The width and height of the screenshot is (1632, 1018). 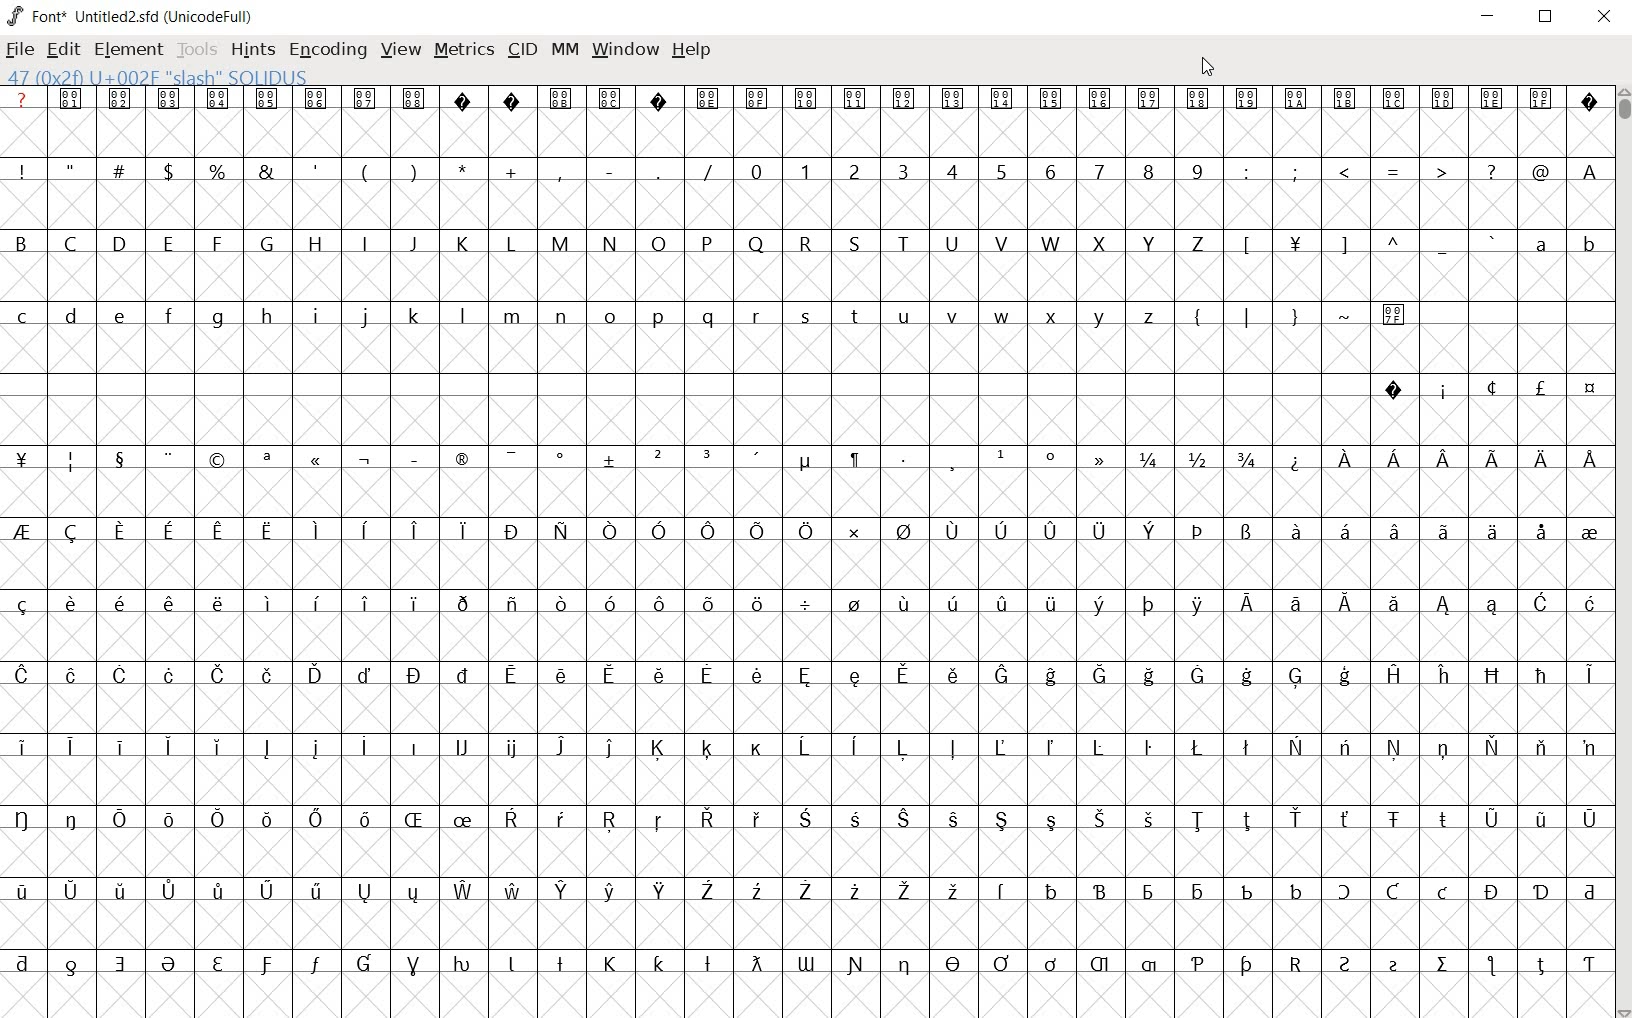 I want to click on special symbols, so click(x=803, y=98).